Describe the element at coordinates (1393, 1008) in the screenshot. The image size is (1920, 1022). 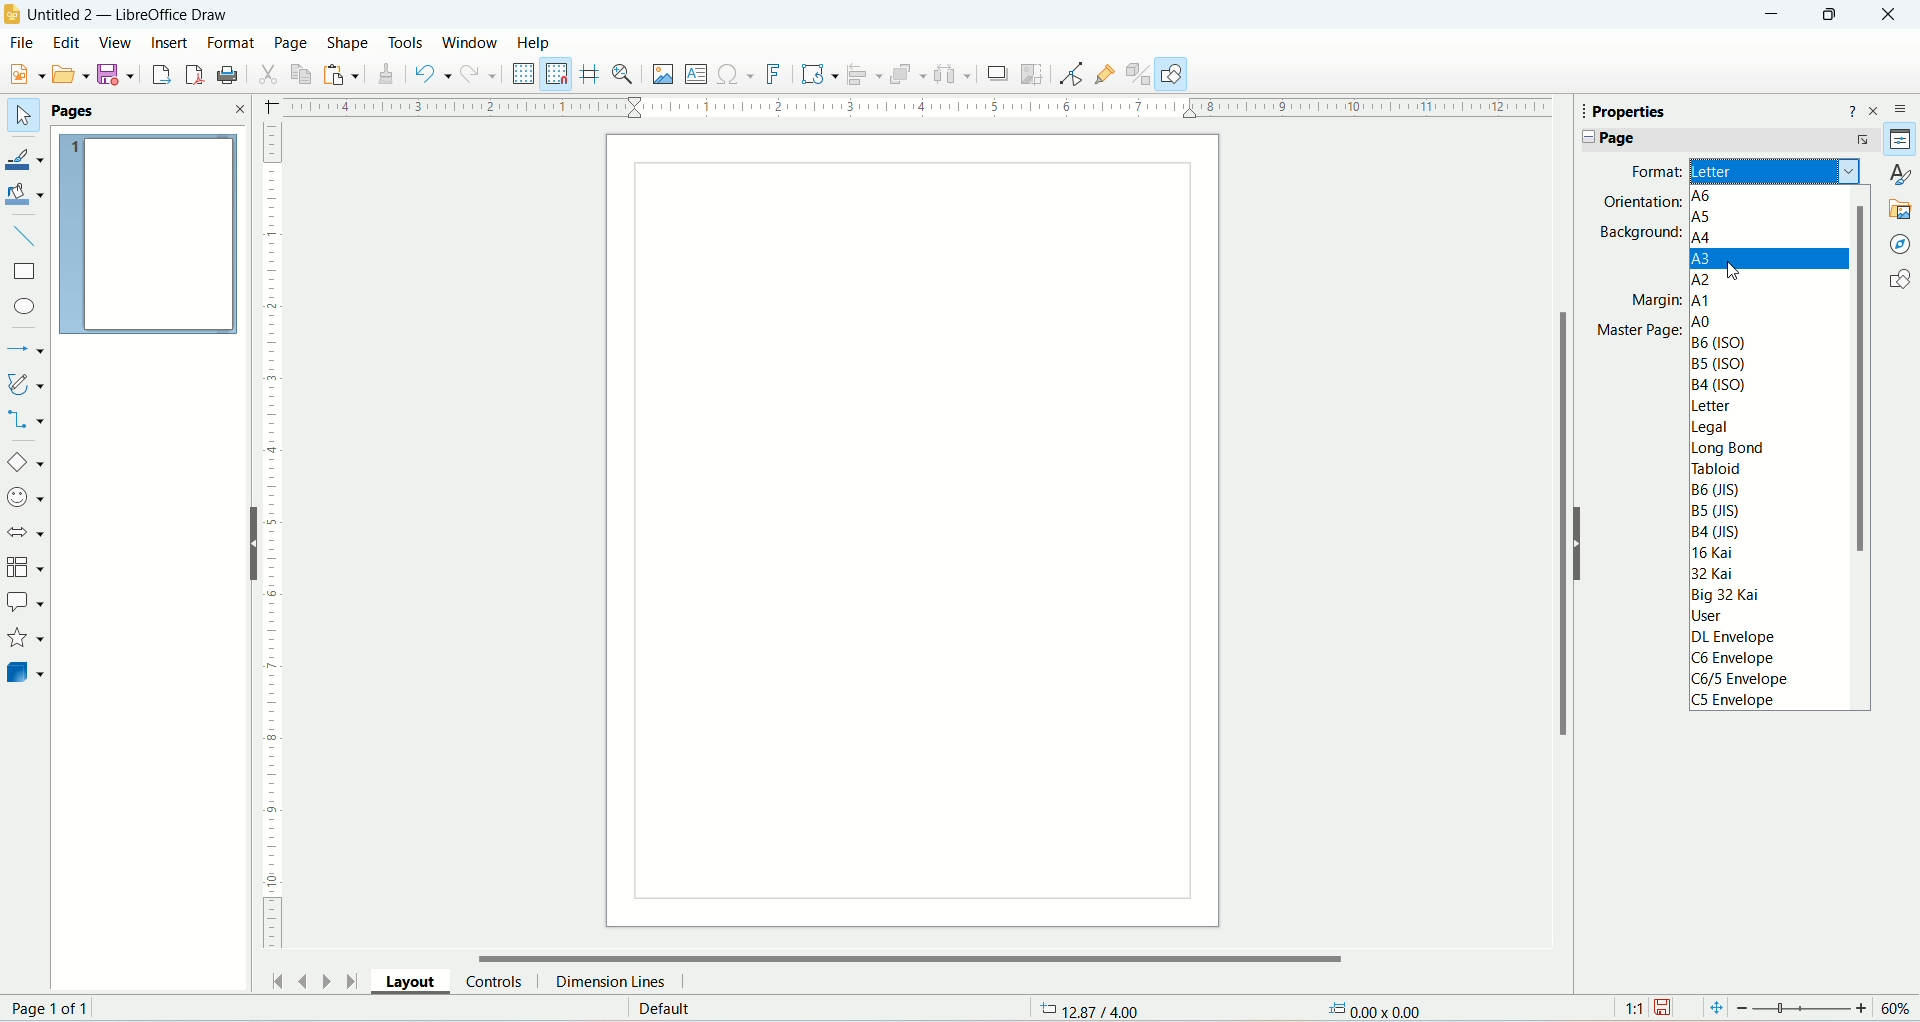
I see `dimensions` at that location.